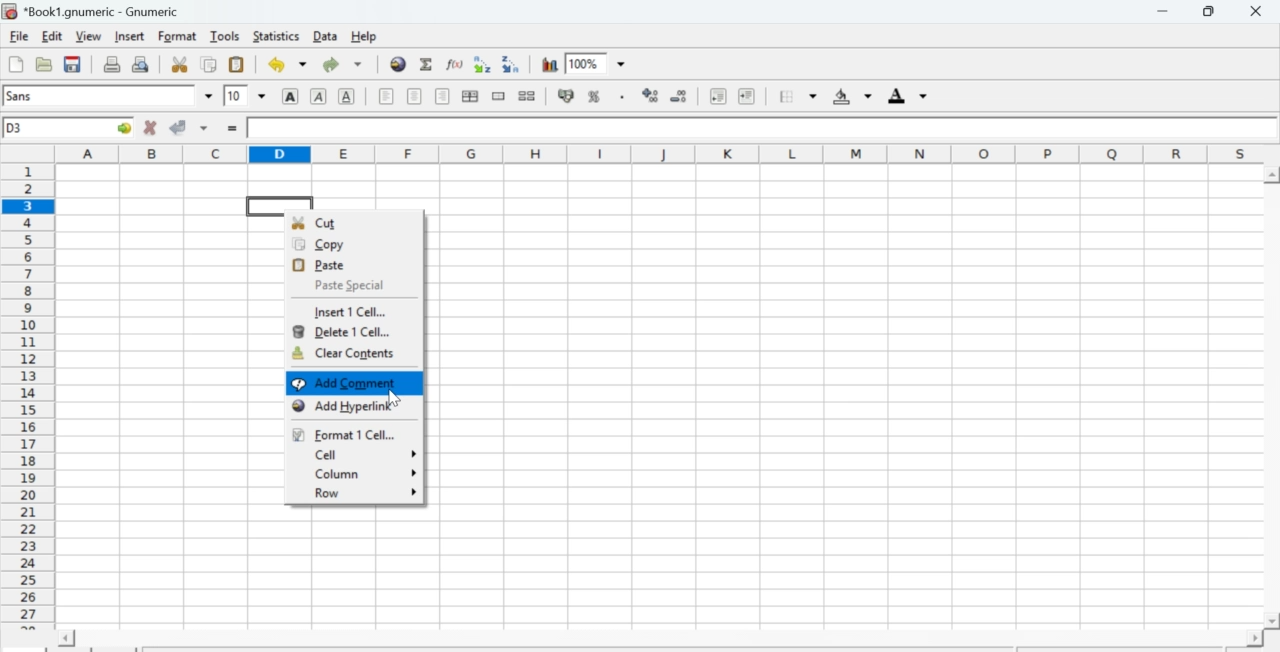 This screenshot has height=652, width=1280. I want to click on Italics, so click(318, 96).